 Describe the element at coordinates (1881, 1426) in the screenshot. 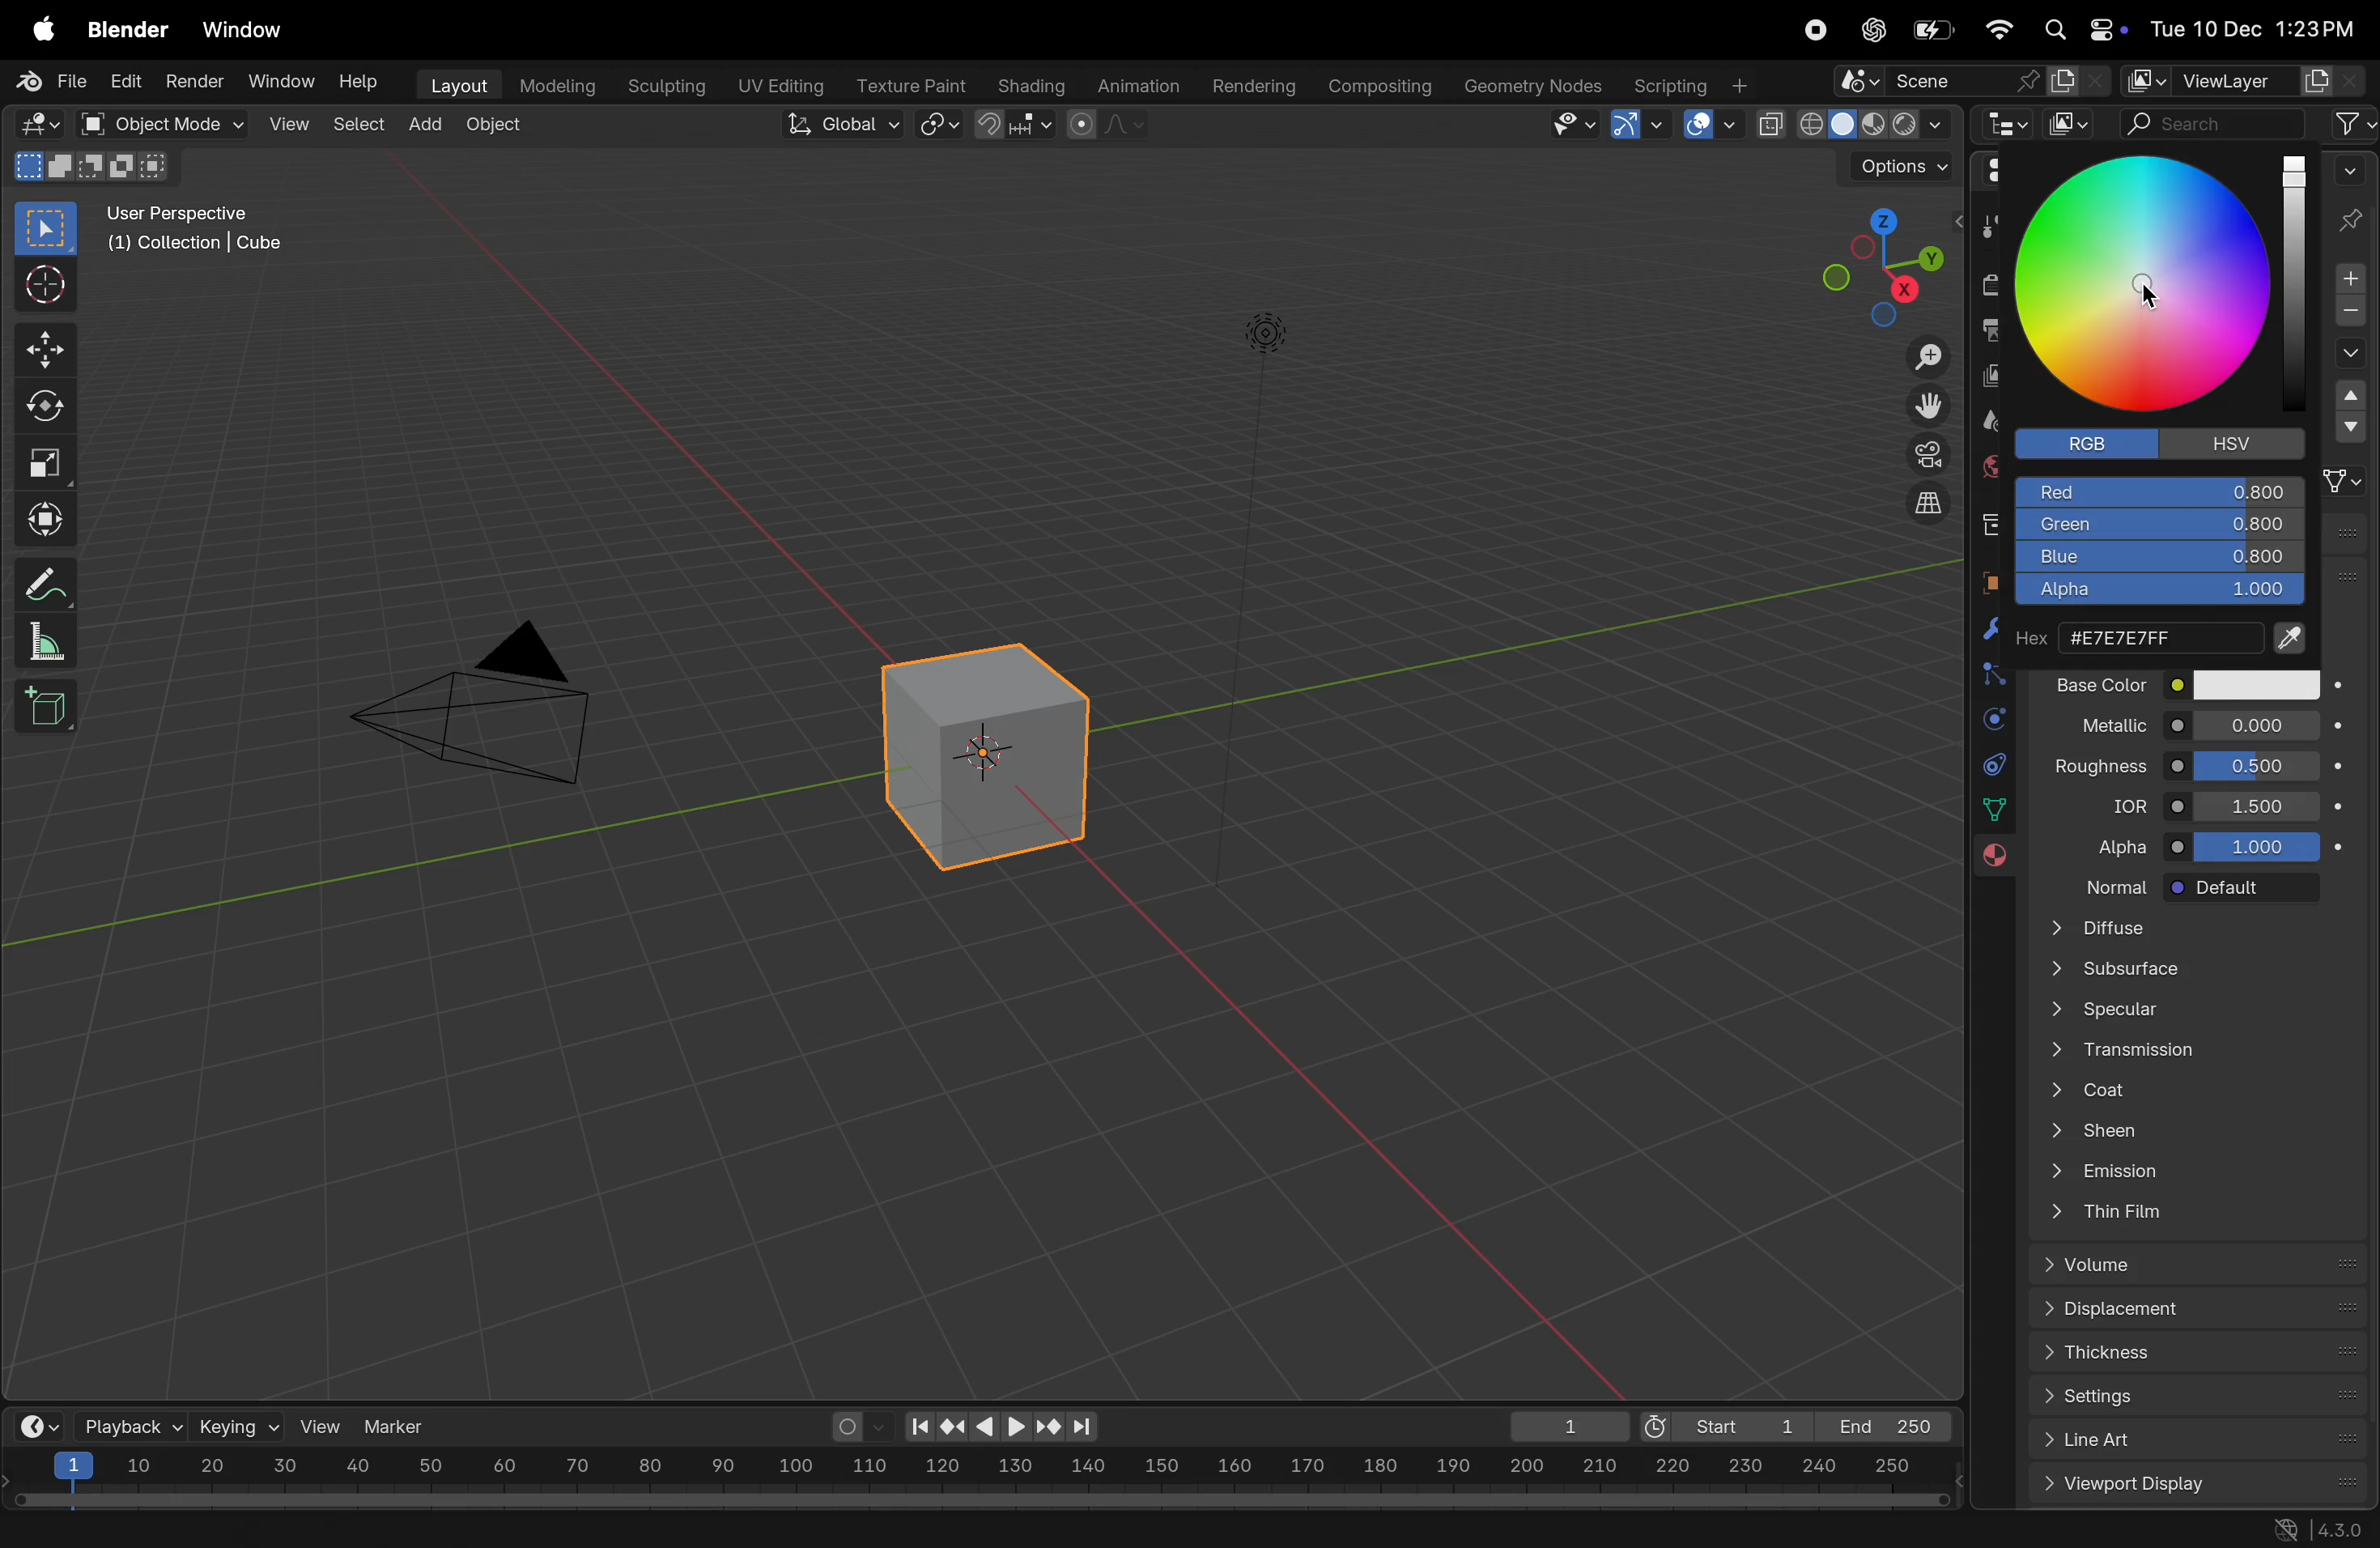

I see `end 250` at that location.